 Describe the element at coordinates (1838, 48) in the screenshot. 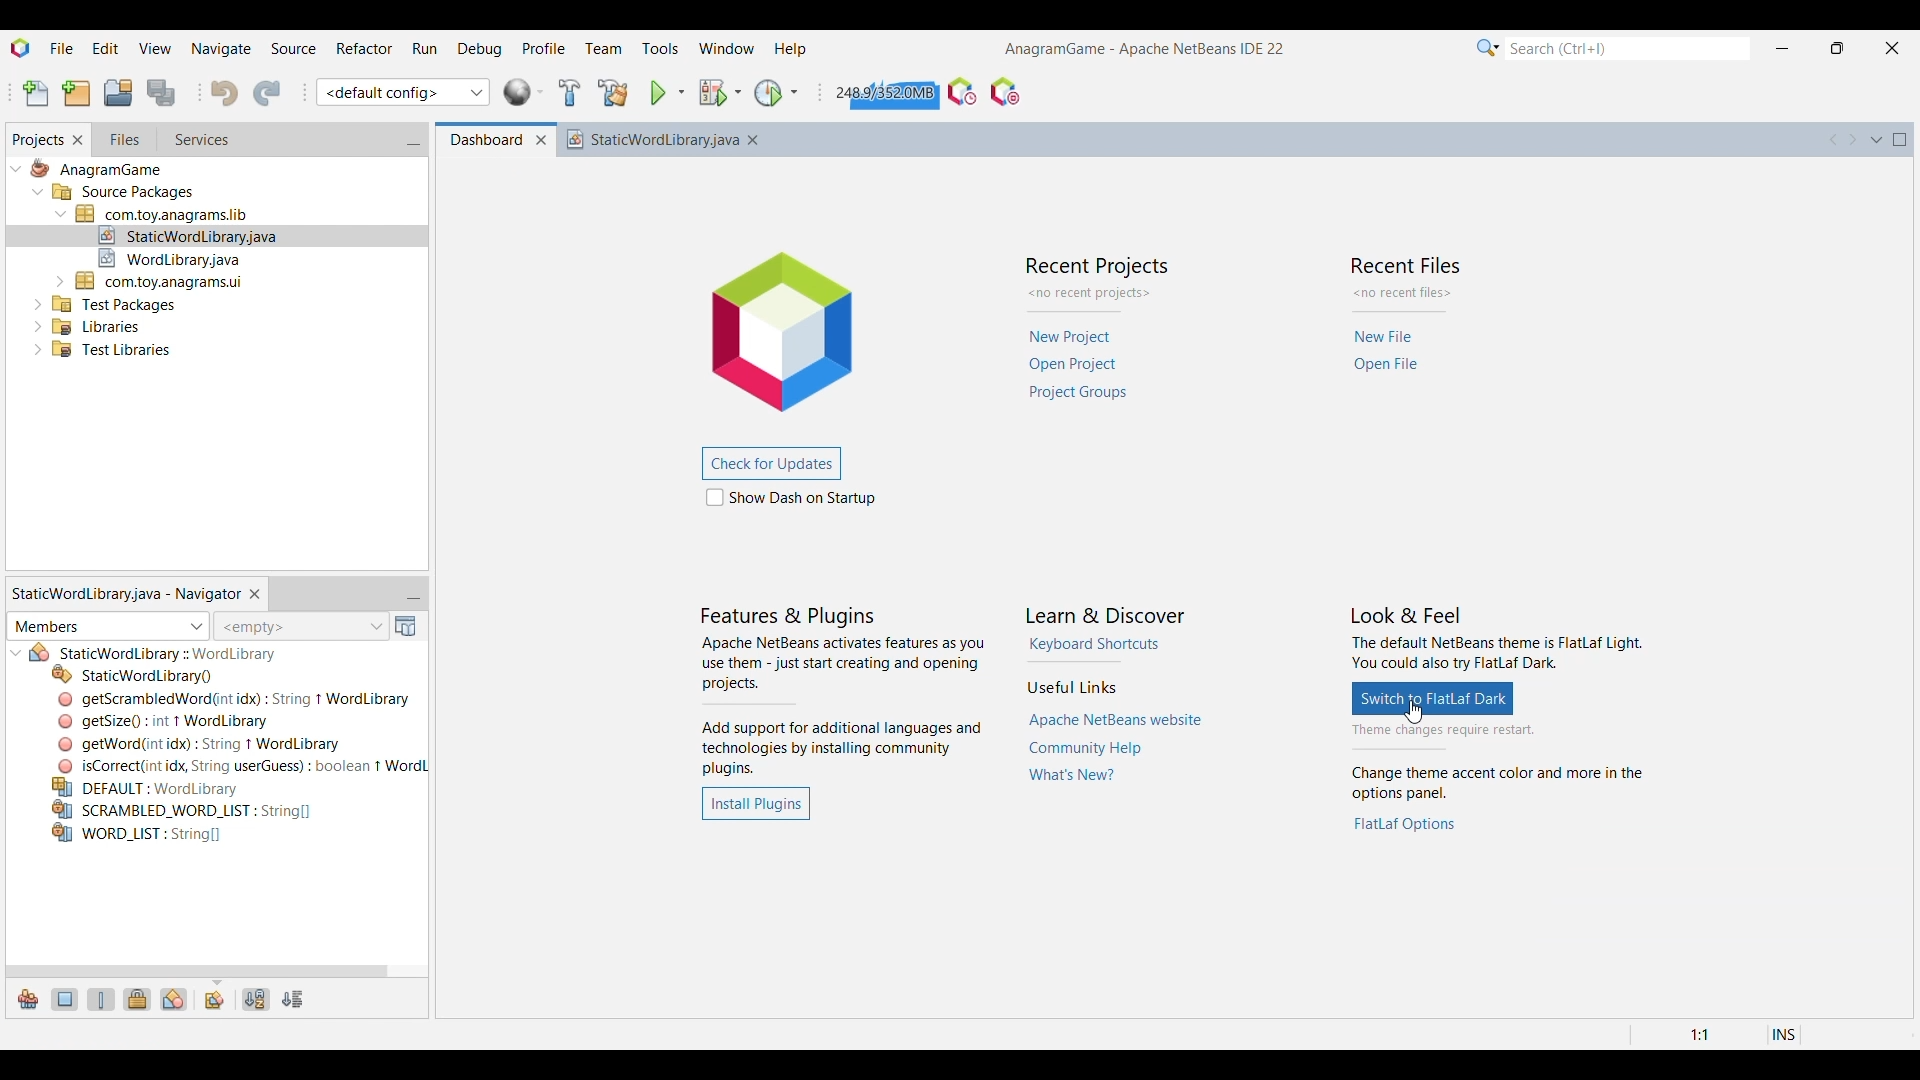

I see `Show interface in a smaller tab` at that location.